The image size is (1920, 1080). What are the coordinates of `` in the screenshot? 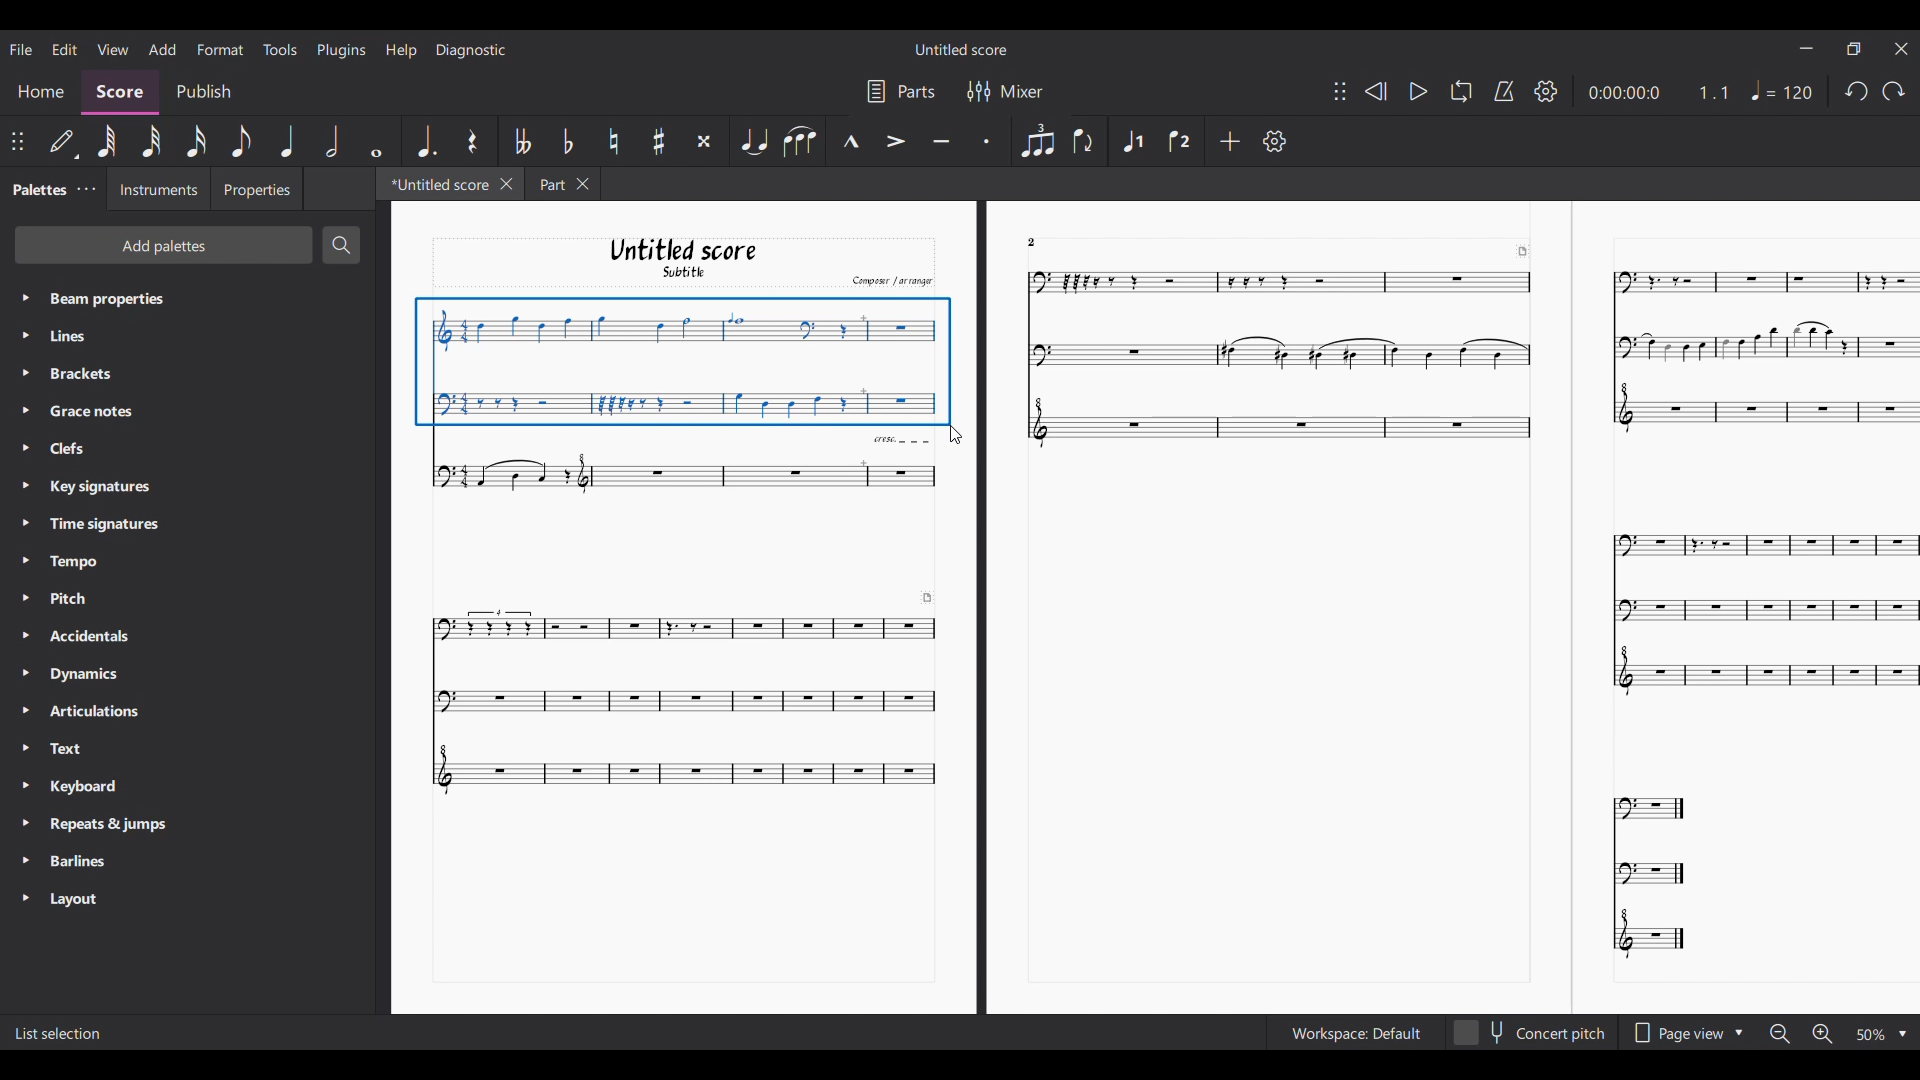 It's located at (689, 700).